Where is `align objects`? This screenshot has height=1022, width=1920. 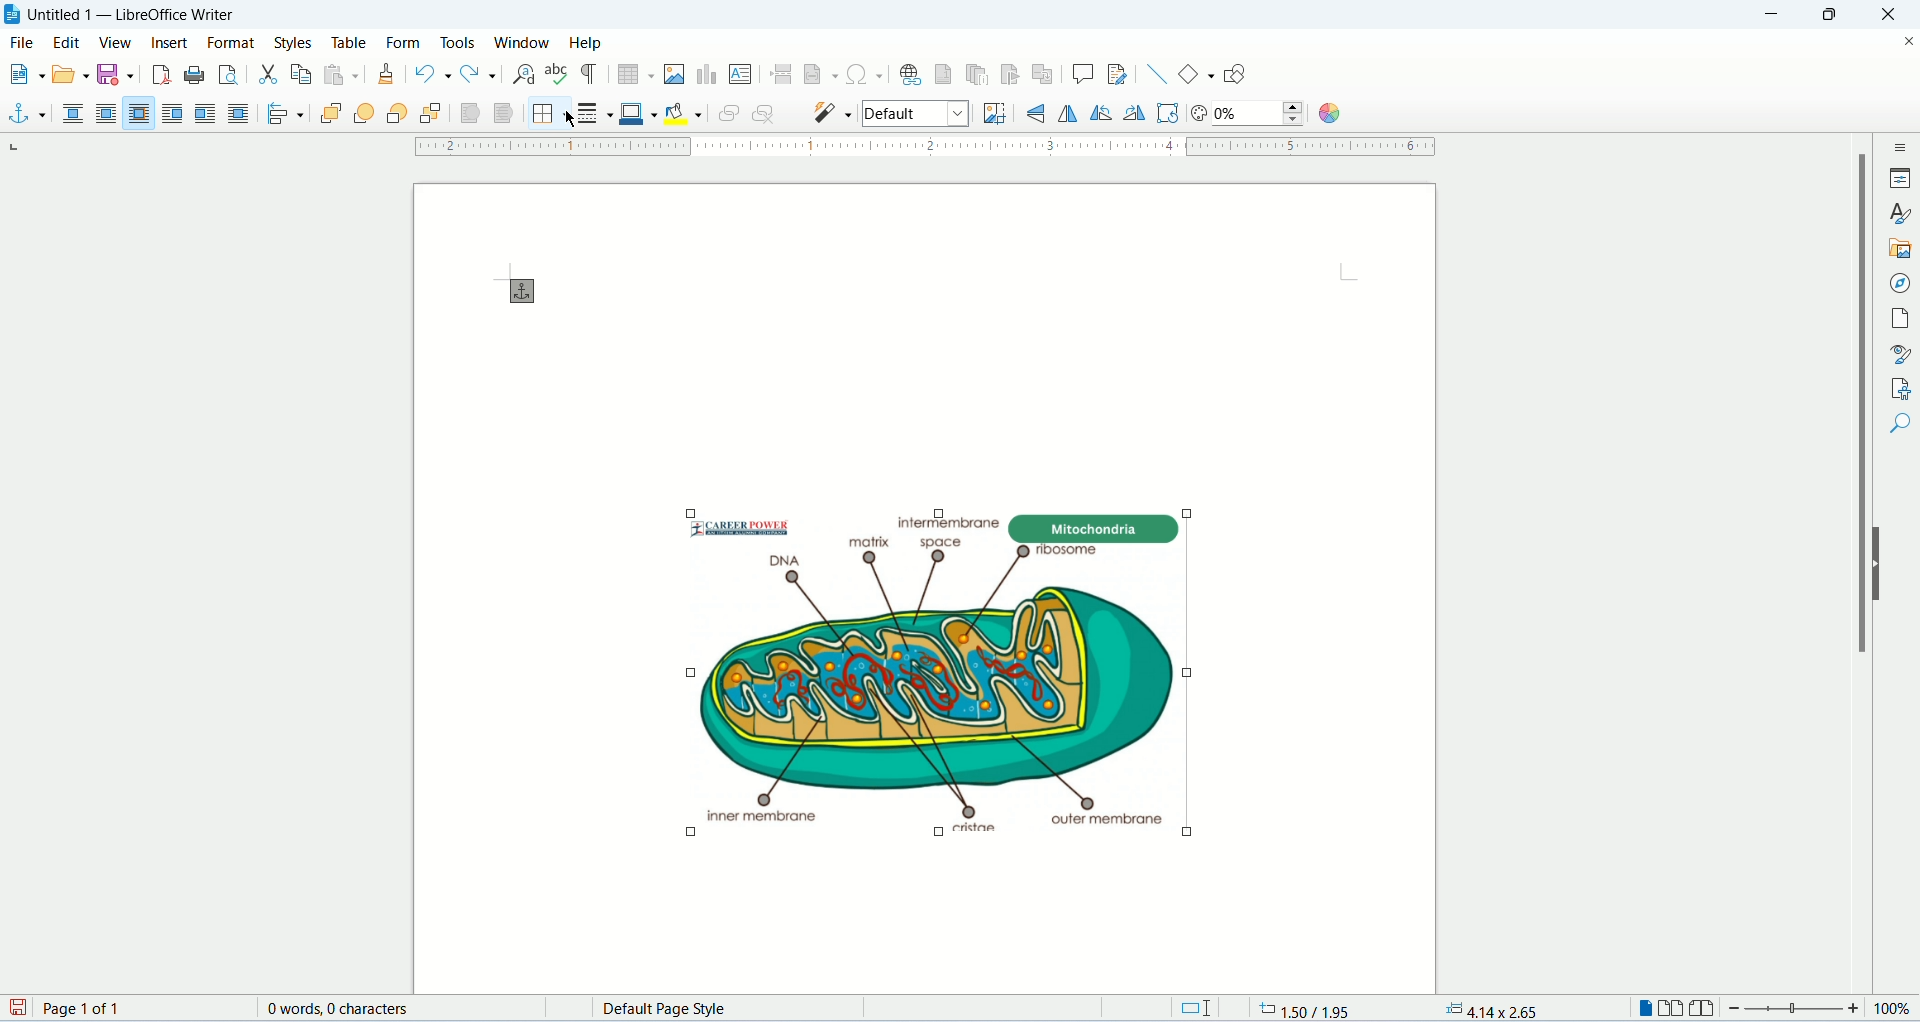 align objects is located at coordinates (283, 116).